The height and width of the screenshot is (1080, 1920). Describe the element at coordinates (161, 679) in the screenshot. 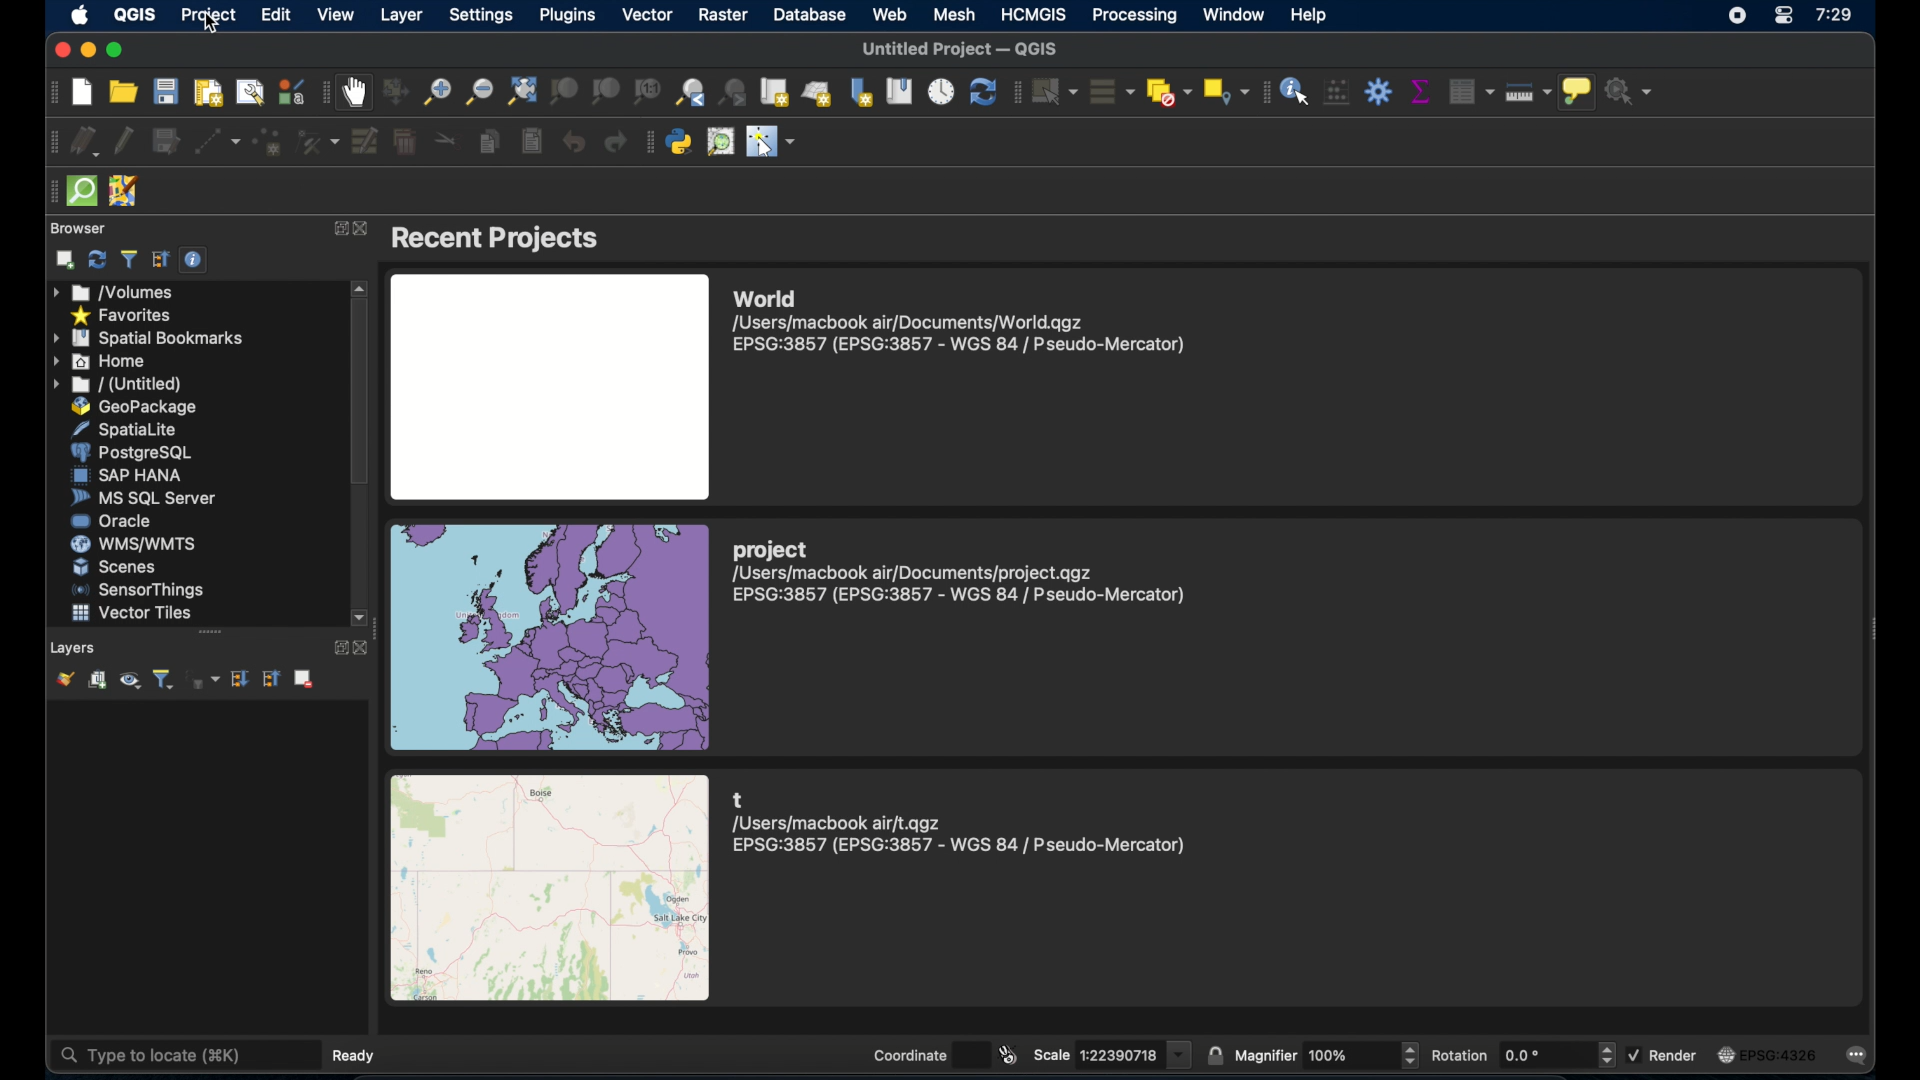

I see `filterlegend` at that location.